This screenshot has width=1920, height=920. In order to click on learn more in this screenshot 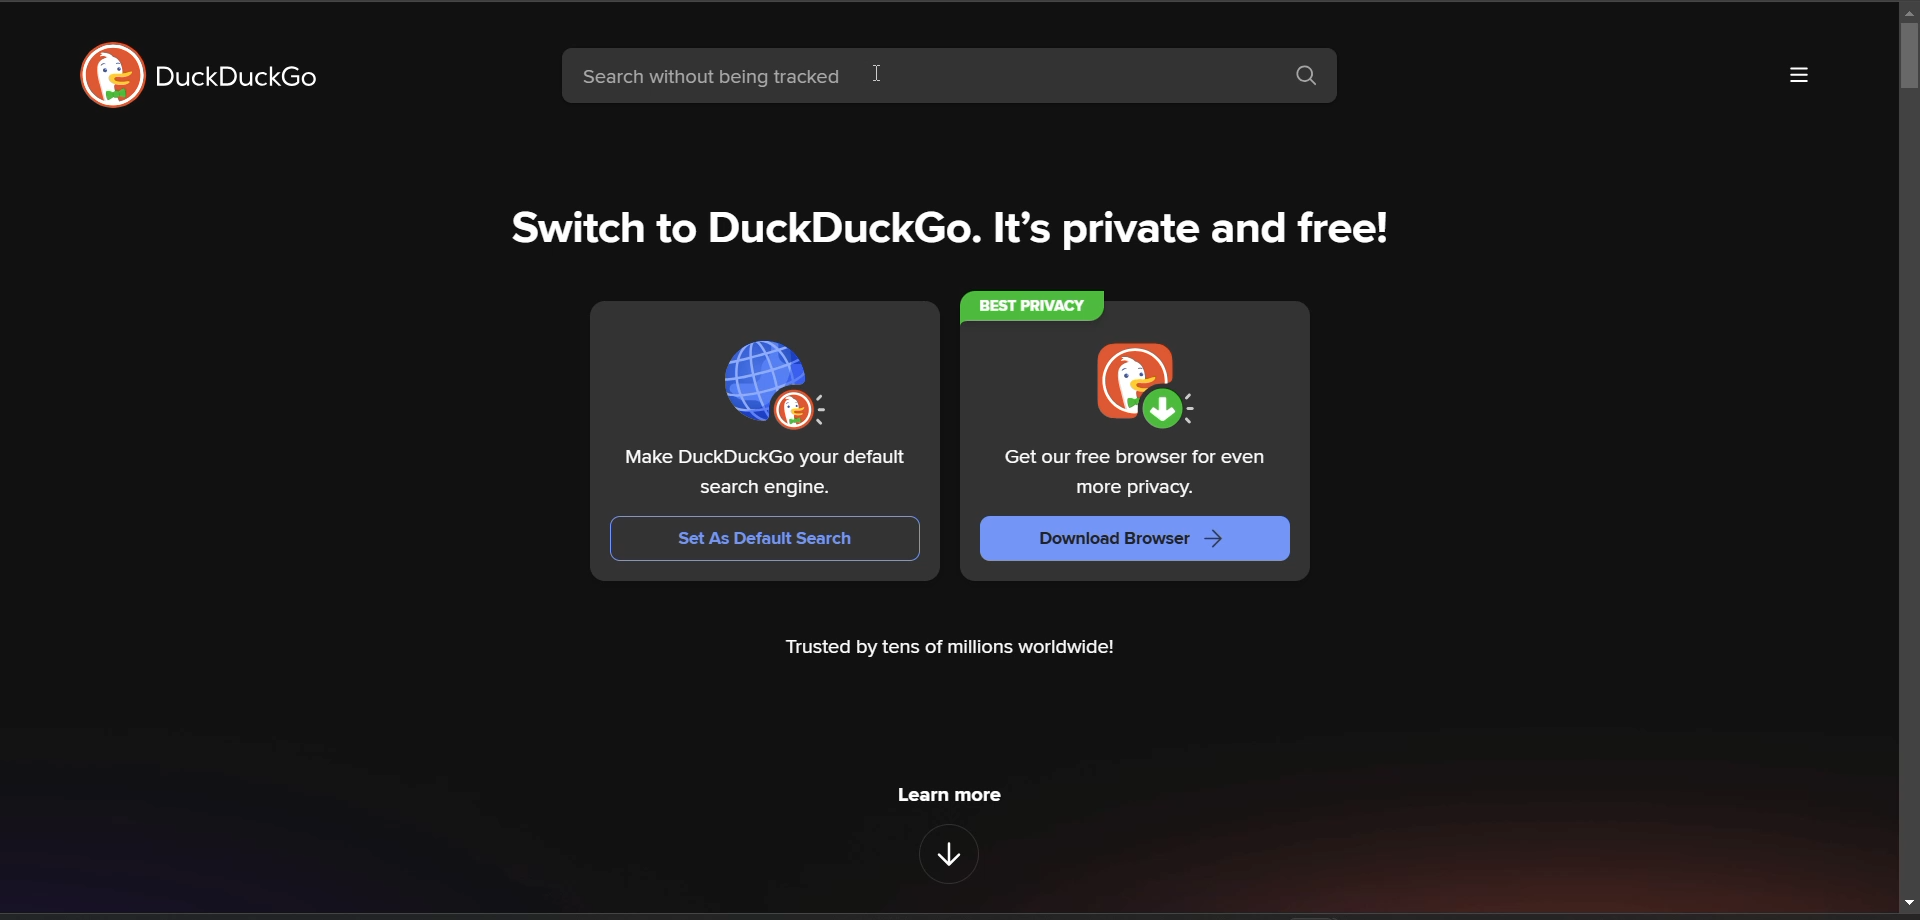, I will do `click(949, 795)`.